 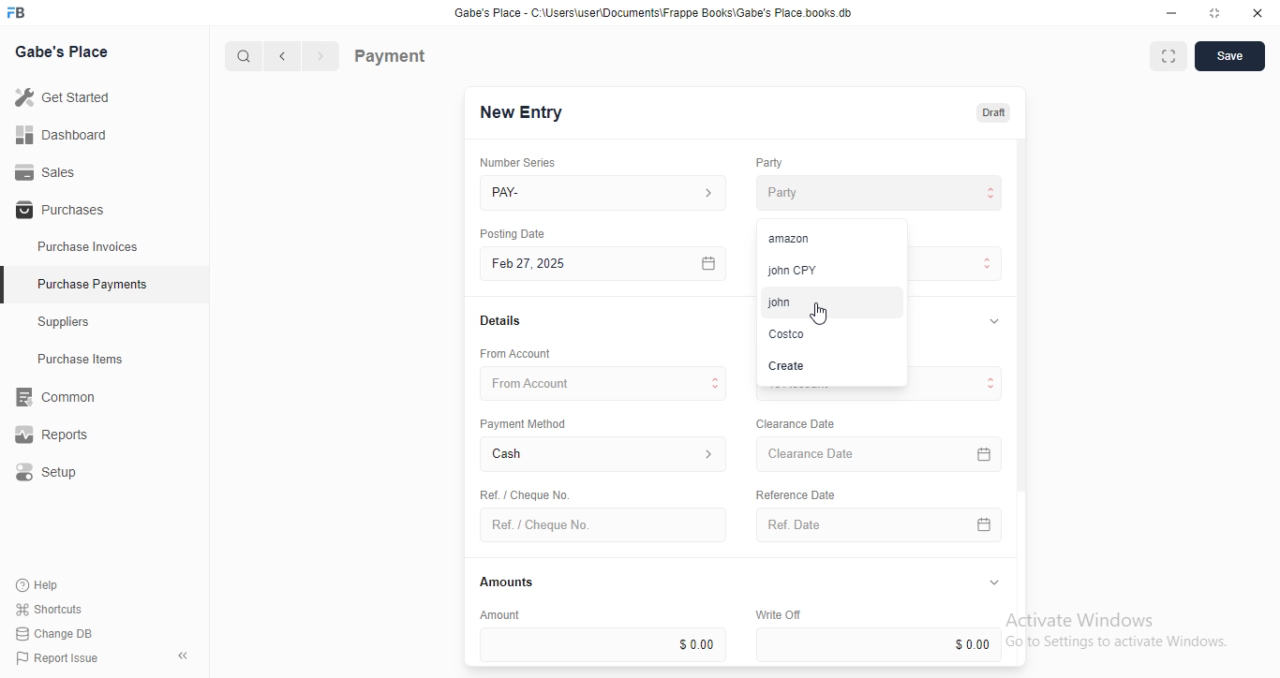 I want to click on Payment Type, so click(x=953, y=263).